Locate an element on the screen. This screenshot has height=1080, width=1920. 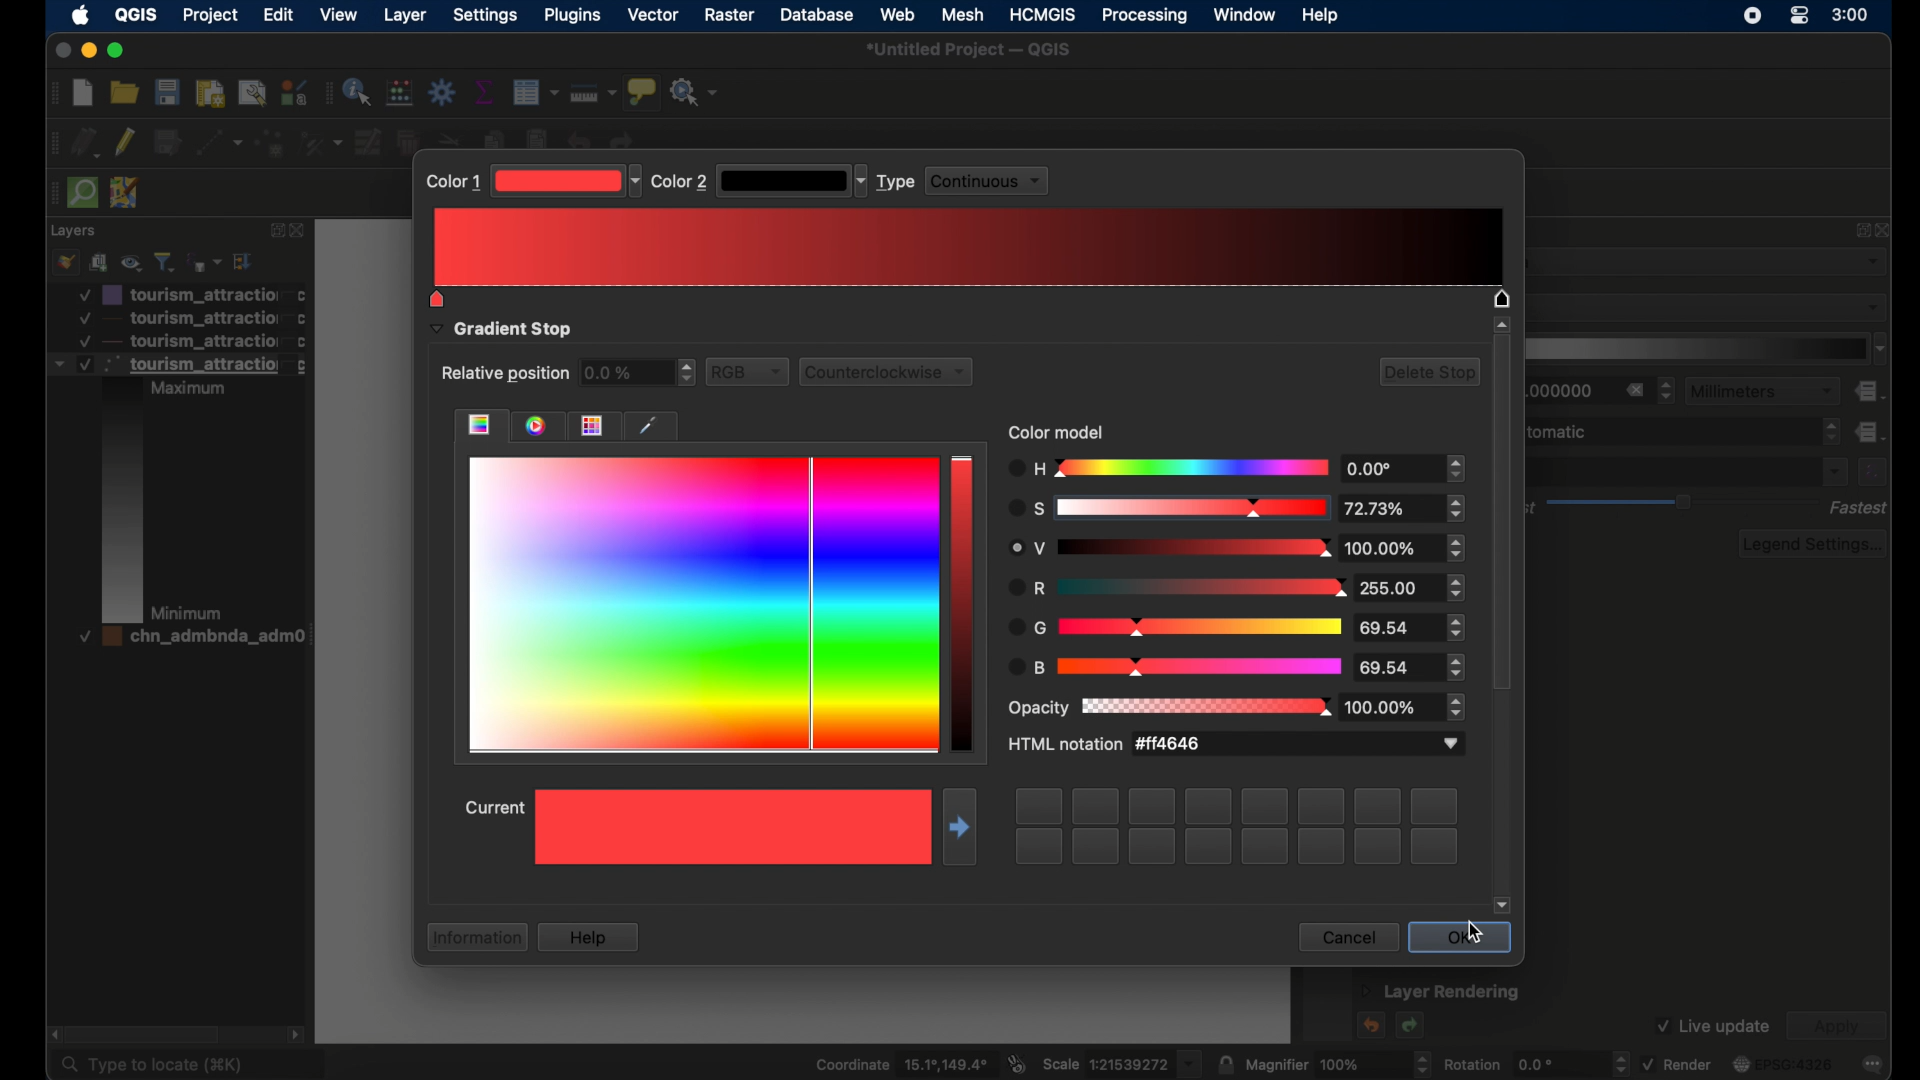
help is located at coordinates (590, 936).